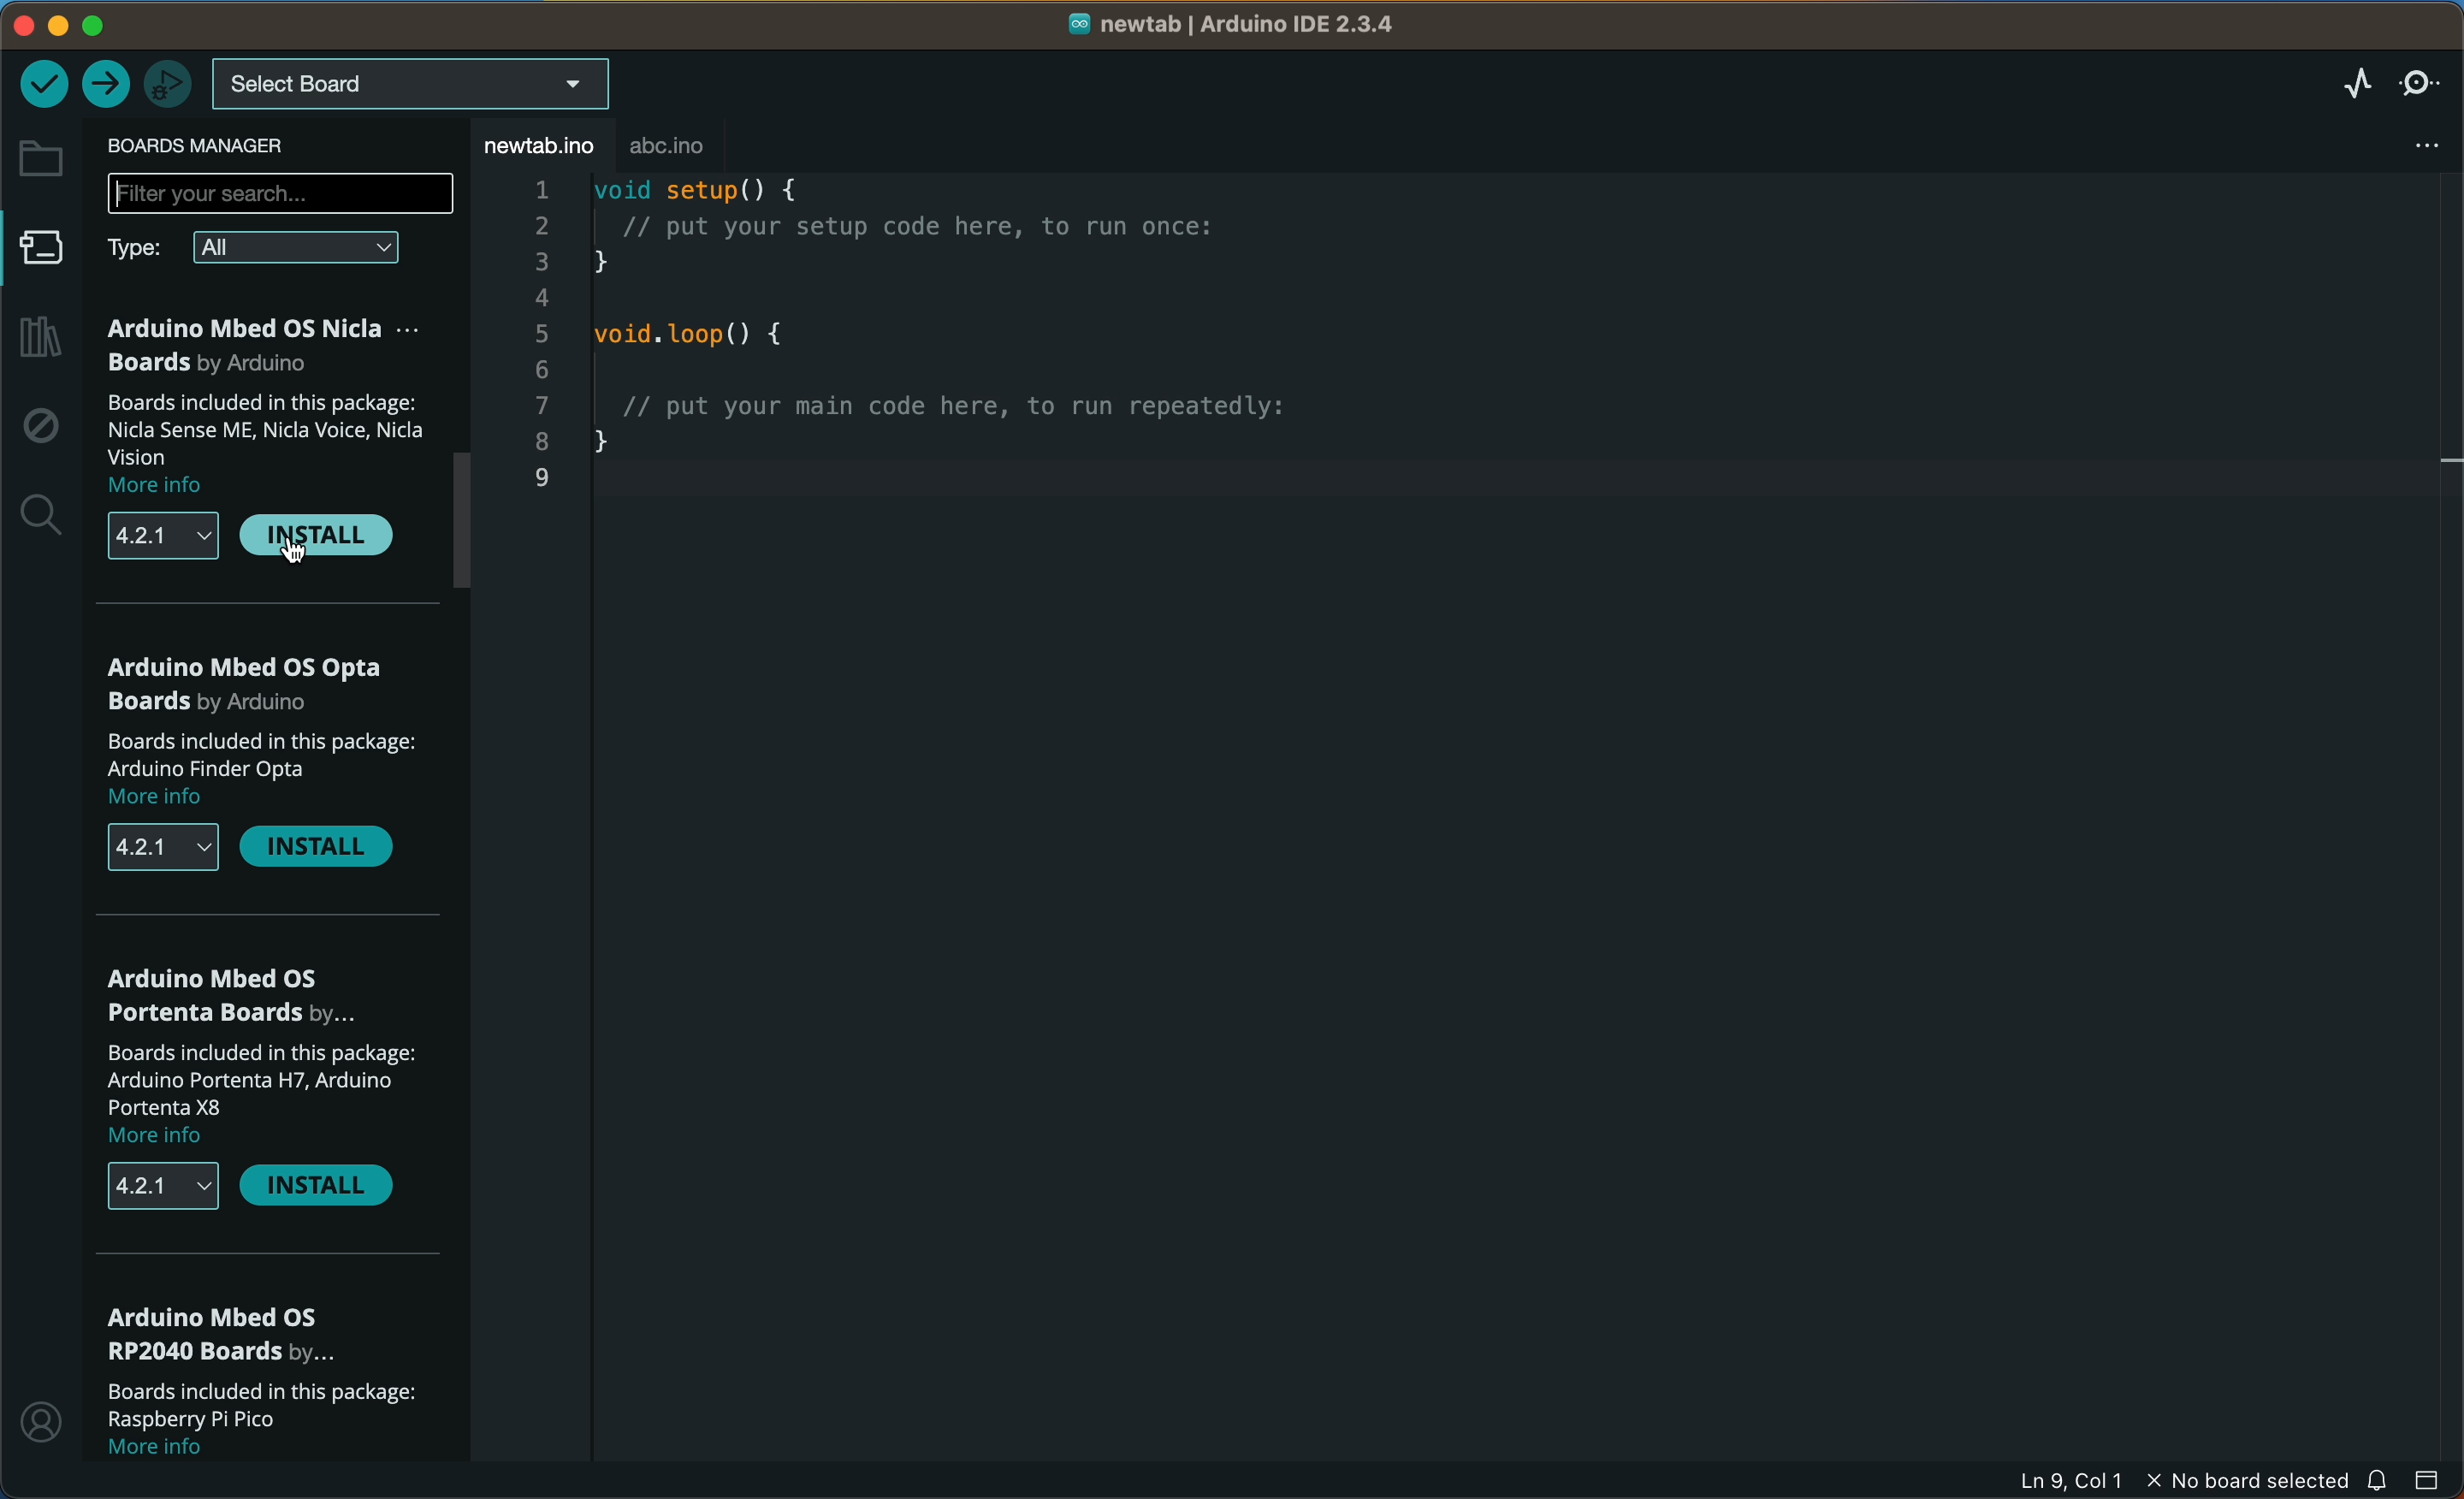  What do you see at coordinates (1005, 353) in the screenshot?
I see `code` at bounding box center [1005, 353].